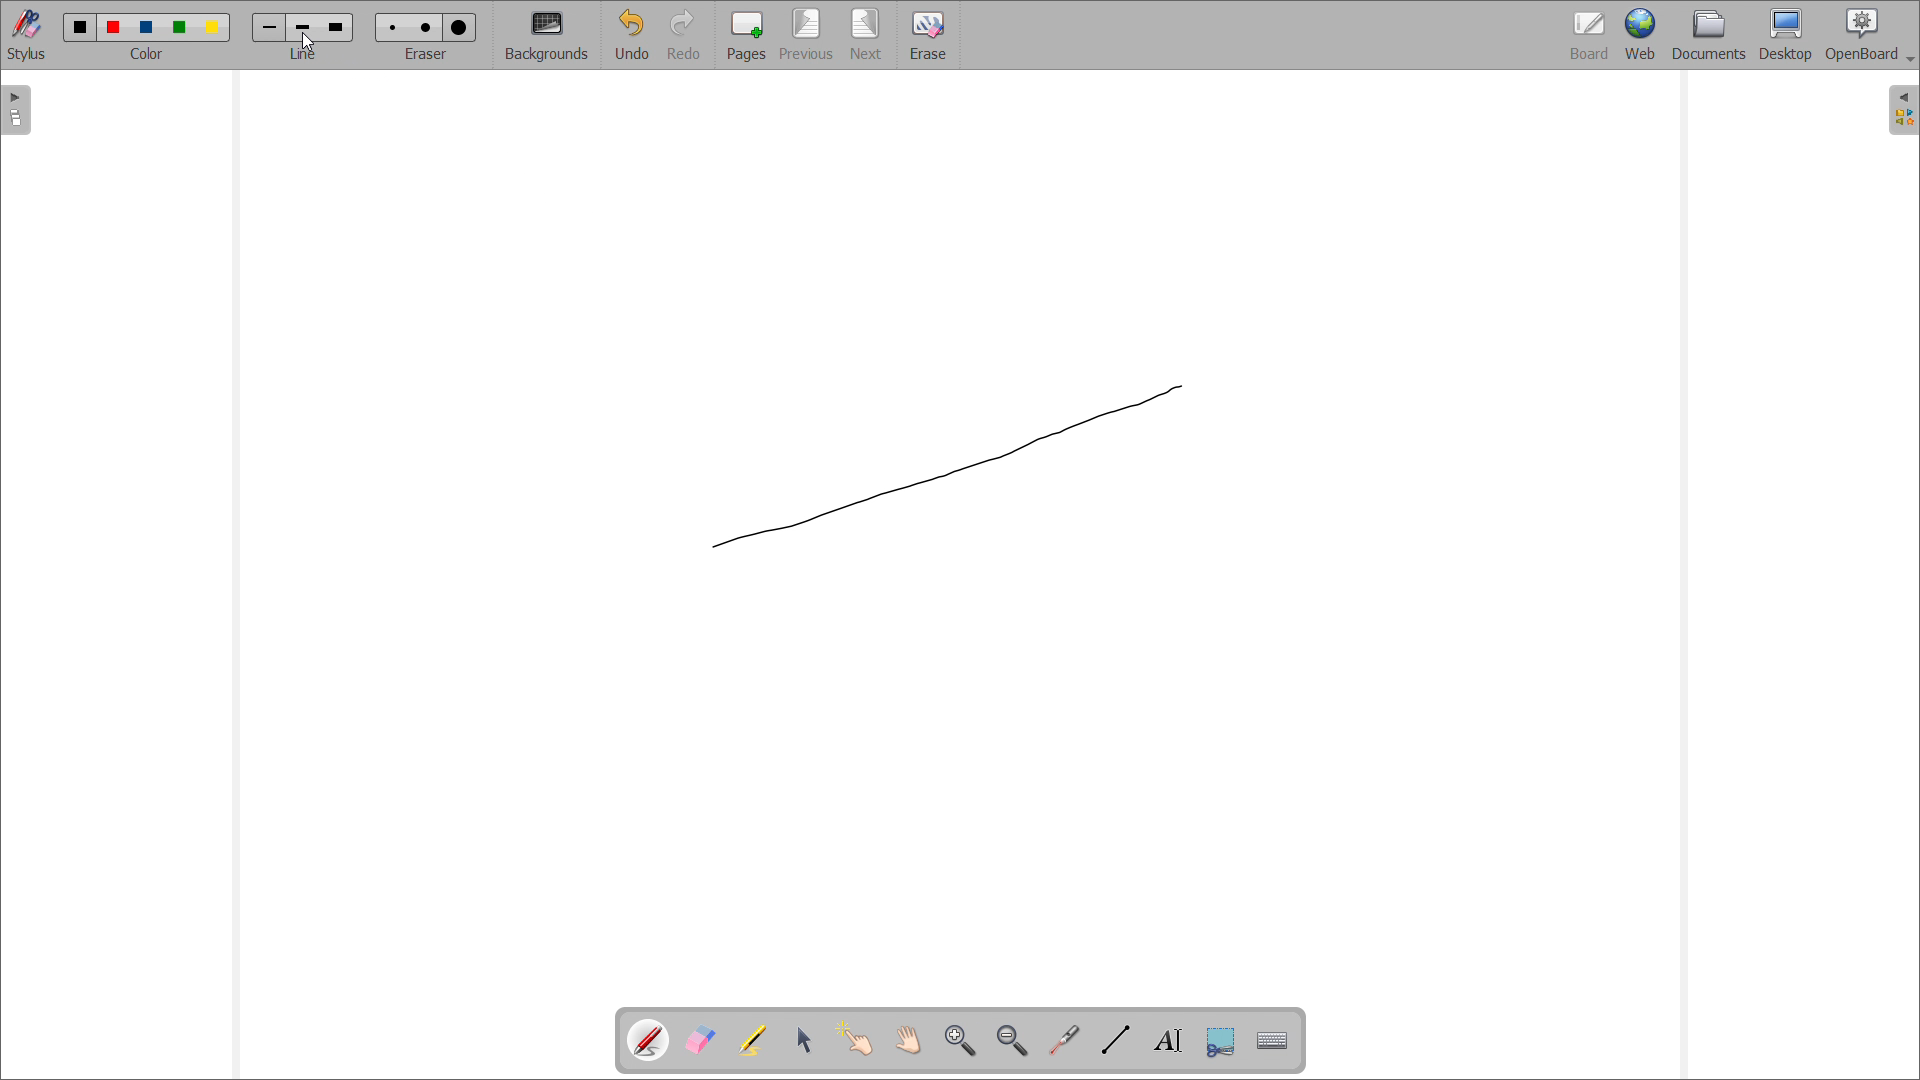  Describe the element at coordinates (336, 27) in the screenshot. I see `line width size` at that location.